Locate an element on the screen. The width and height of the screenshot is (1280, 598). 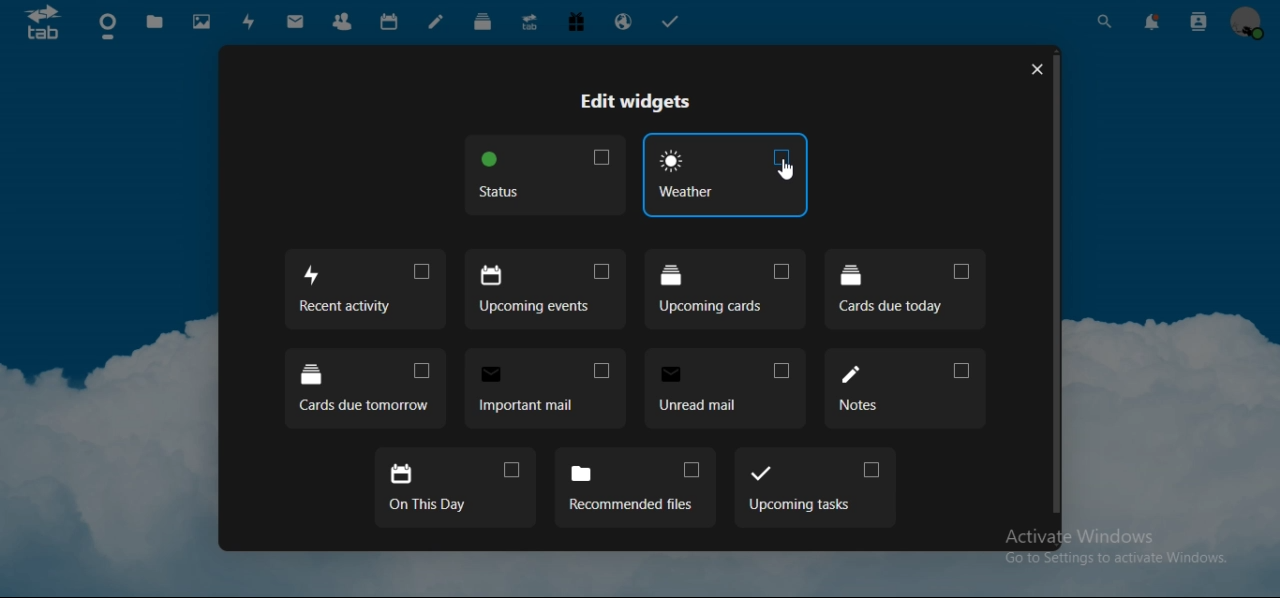
cursor is located at coordinates (786, 169).